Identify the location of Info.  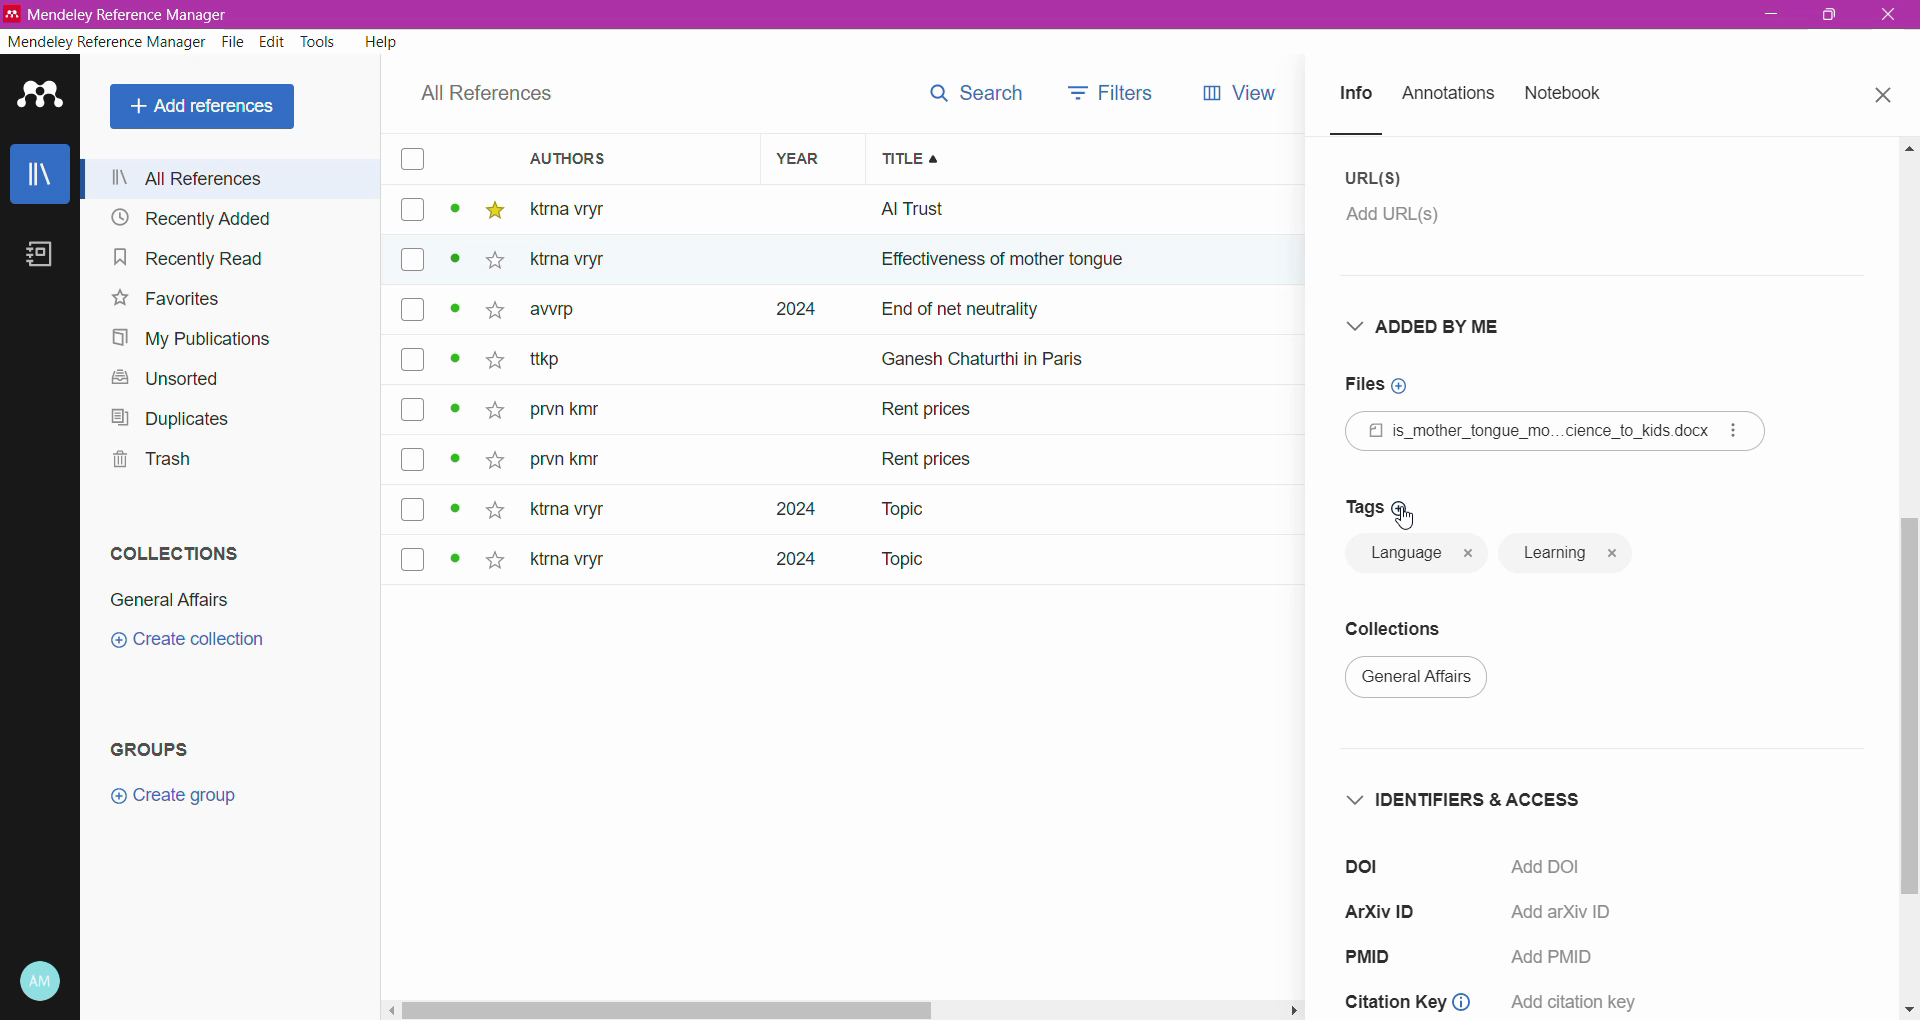
(1354, 95).